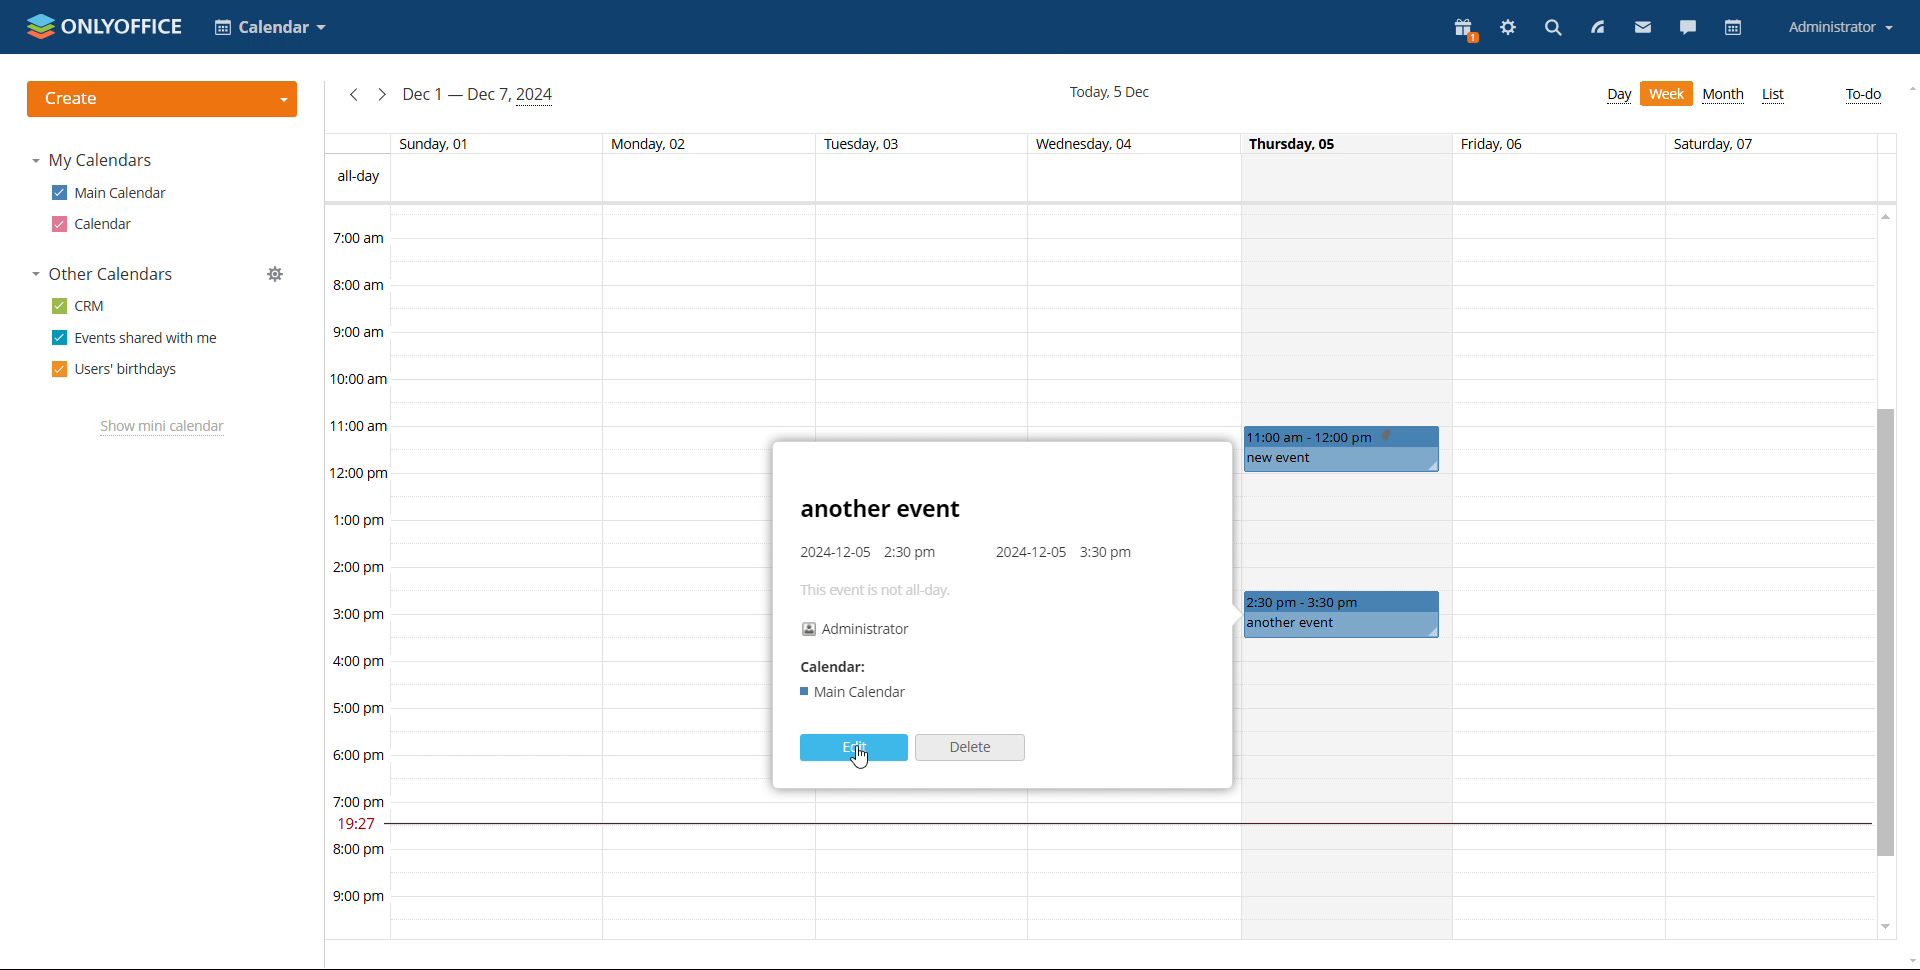 This screenshot has width=1920, height=970. I want to click on present, so click(1466, 30).